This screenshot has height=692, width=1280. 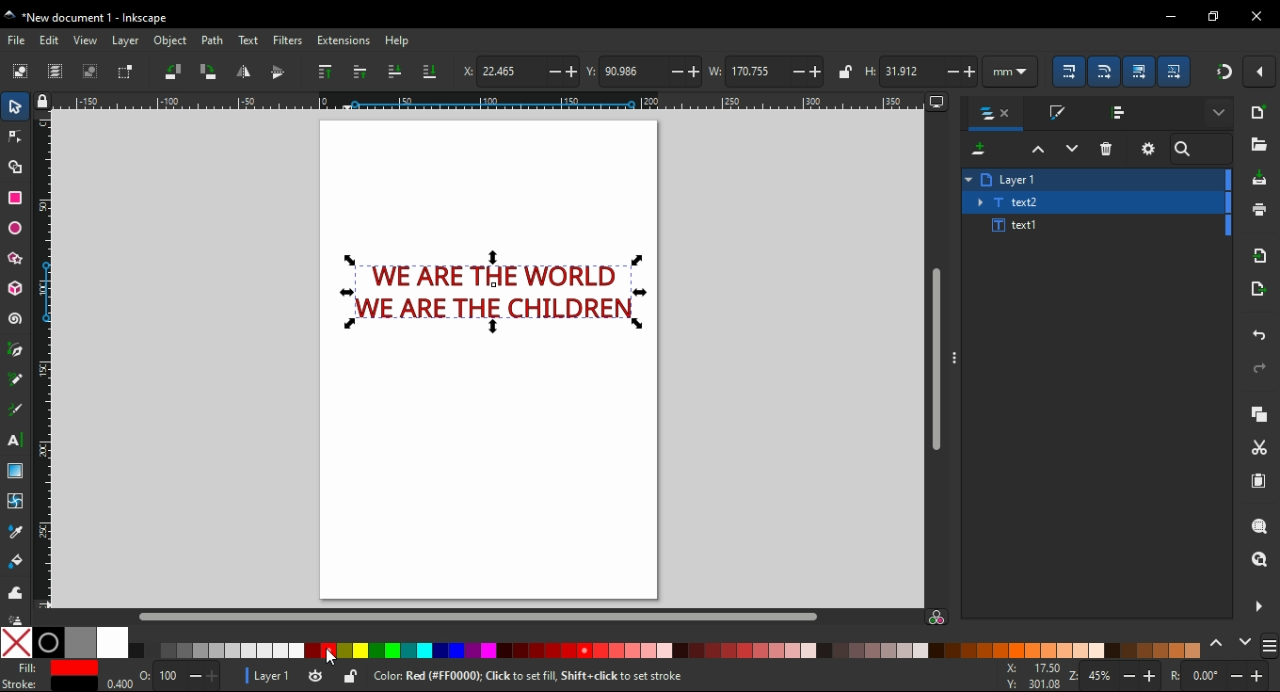 What do you see at coordinates (843, 72) in the screenshot?
I see `lock` at bounding box center [843, 72].